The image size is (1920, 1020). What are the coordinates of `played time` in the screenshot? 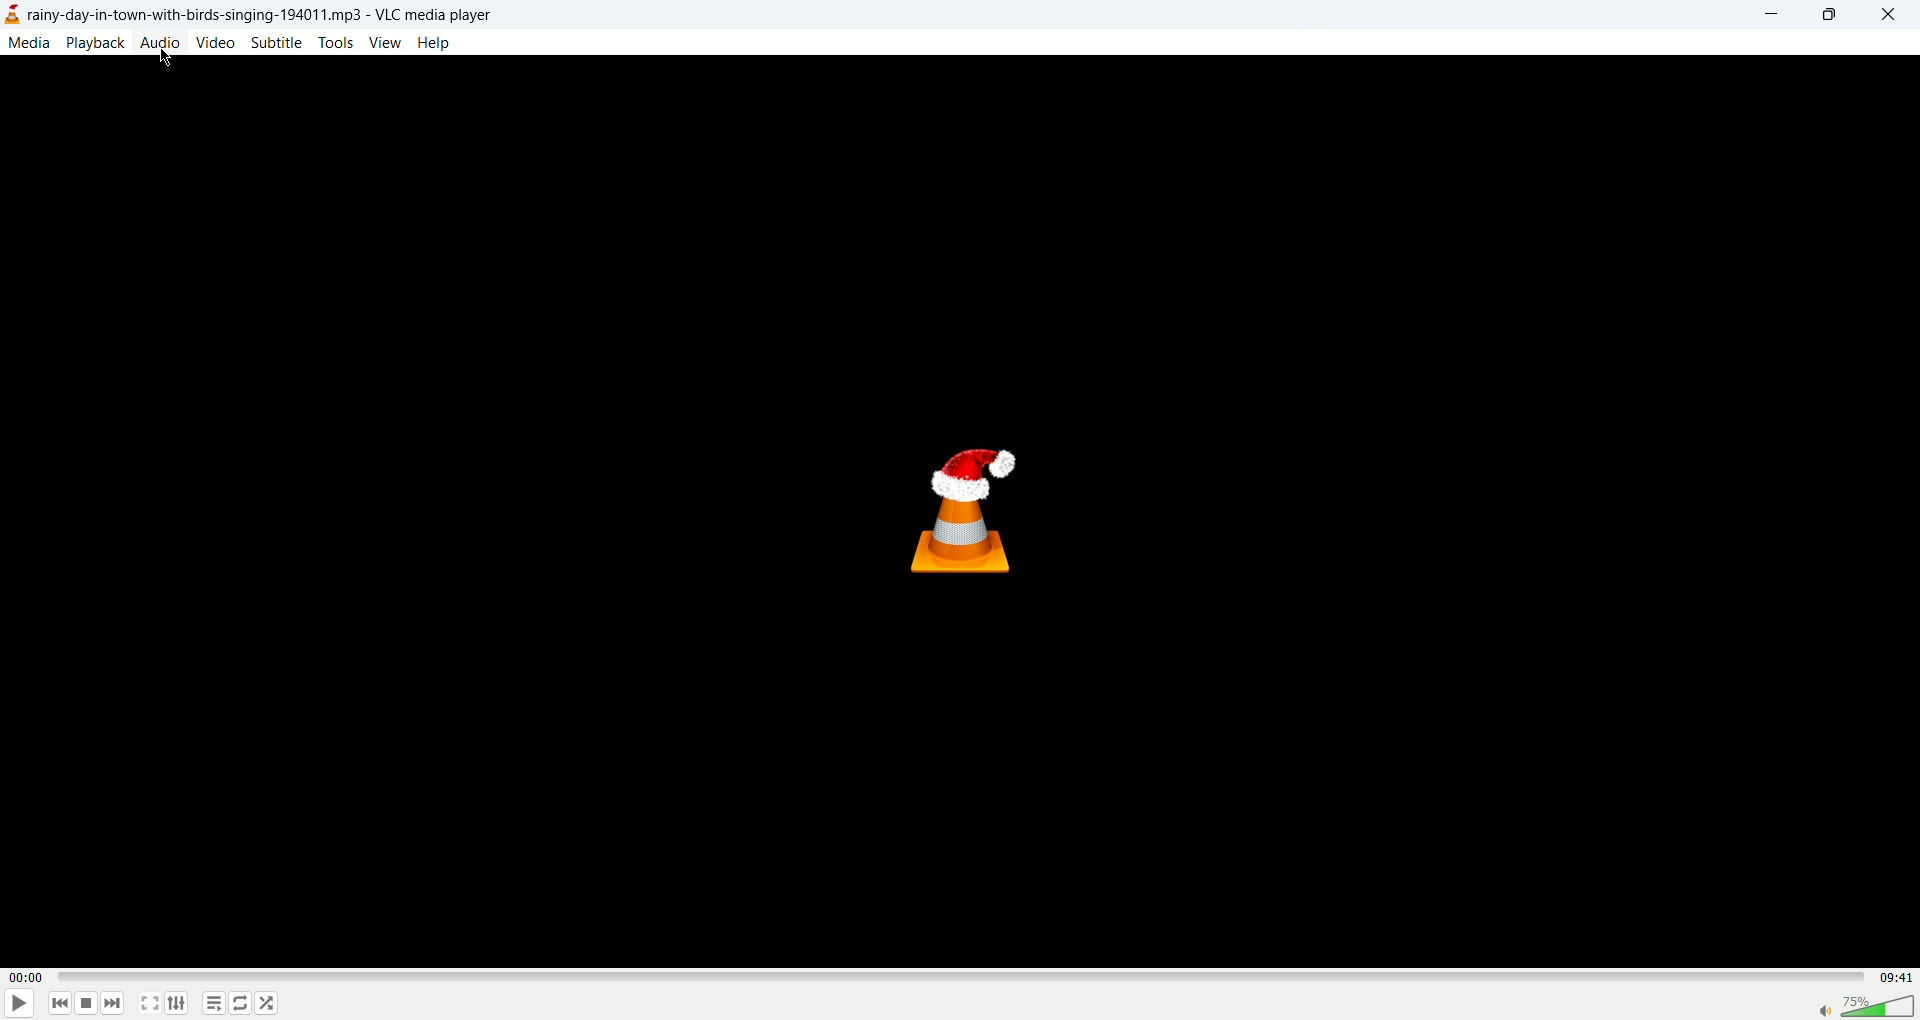 It's located at (25, 976).